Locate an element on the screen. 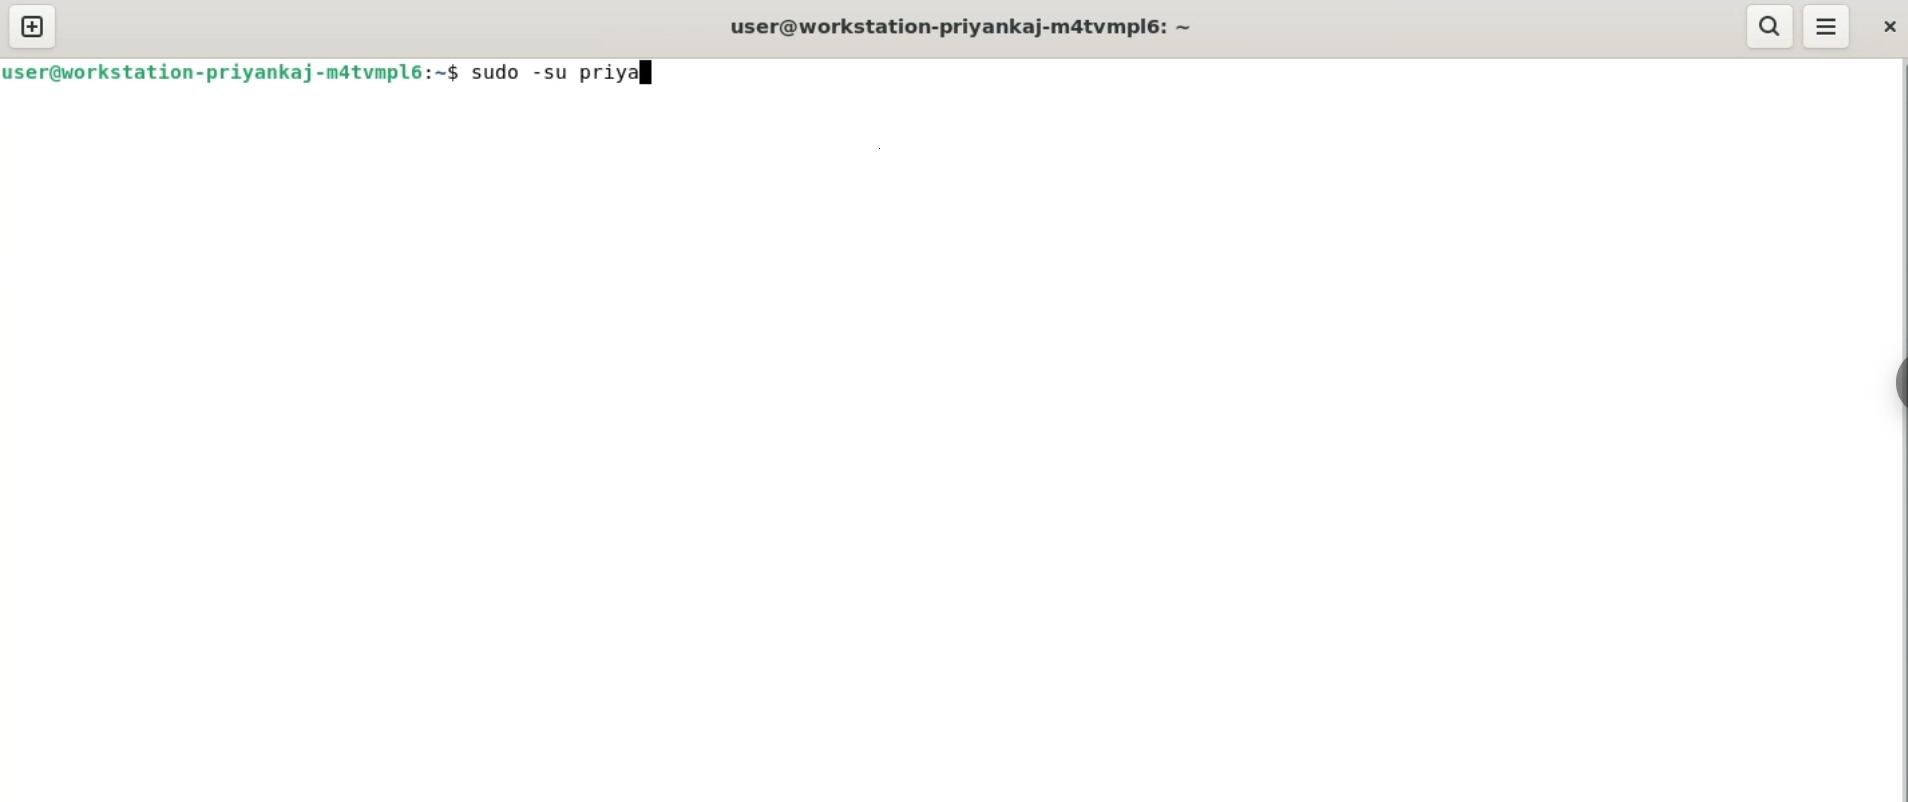  menu is located at coordinates (1828, 26).